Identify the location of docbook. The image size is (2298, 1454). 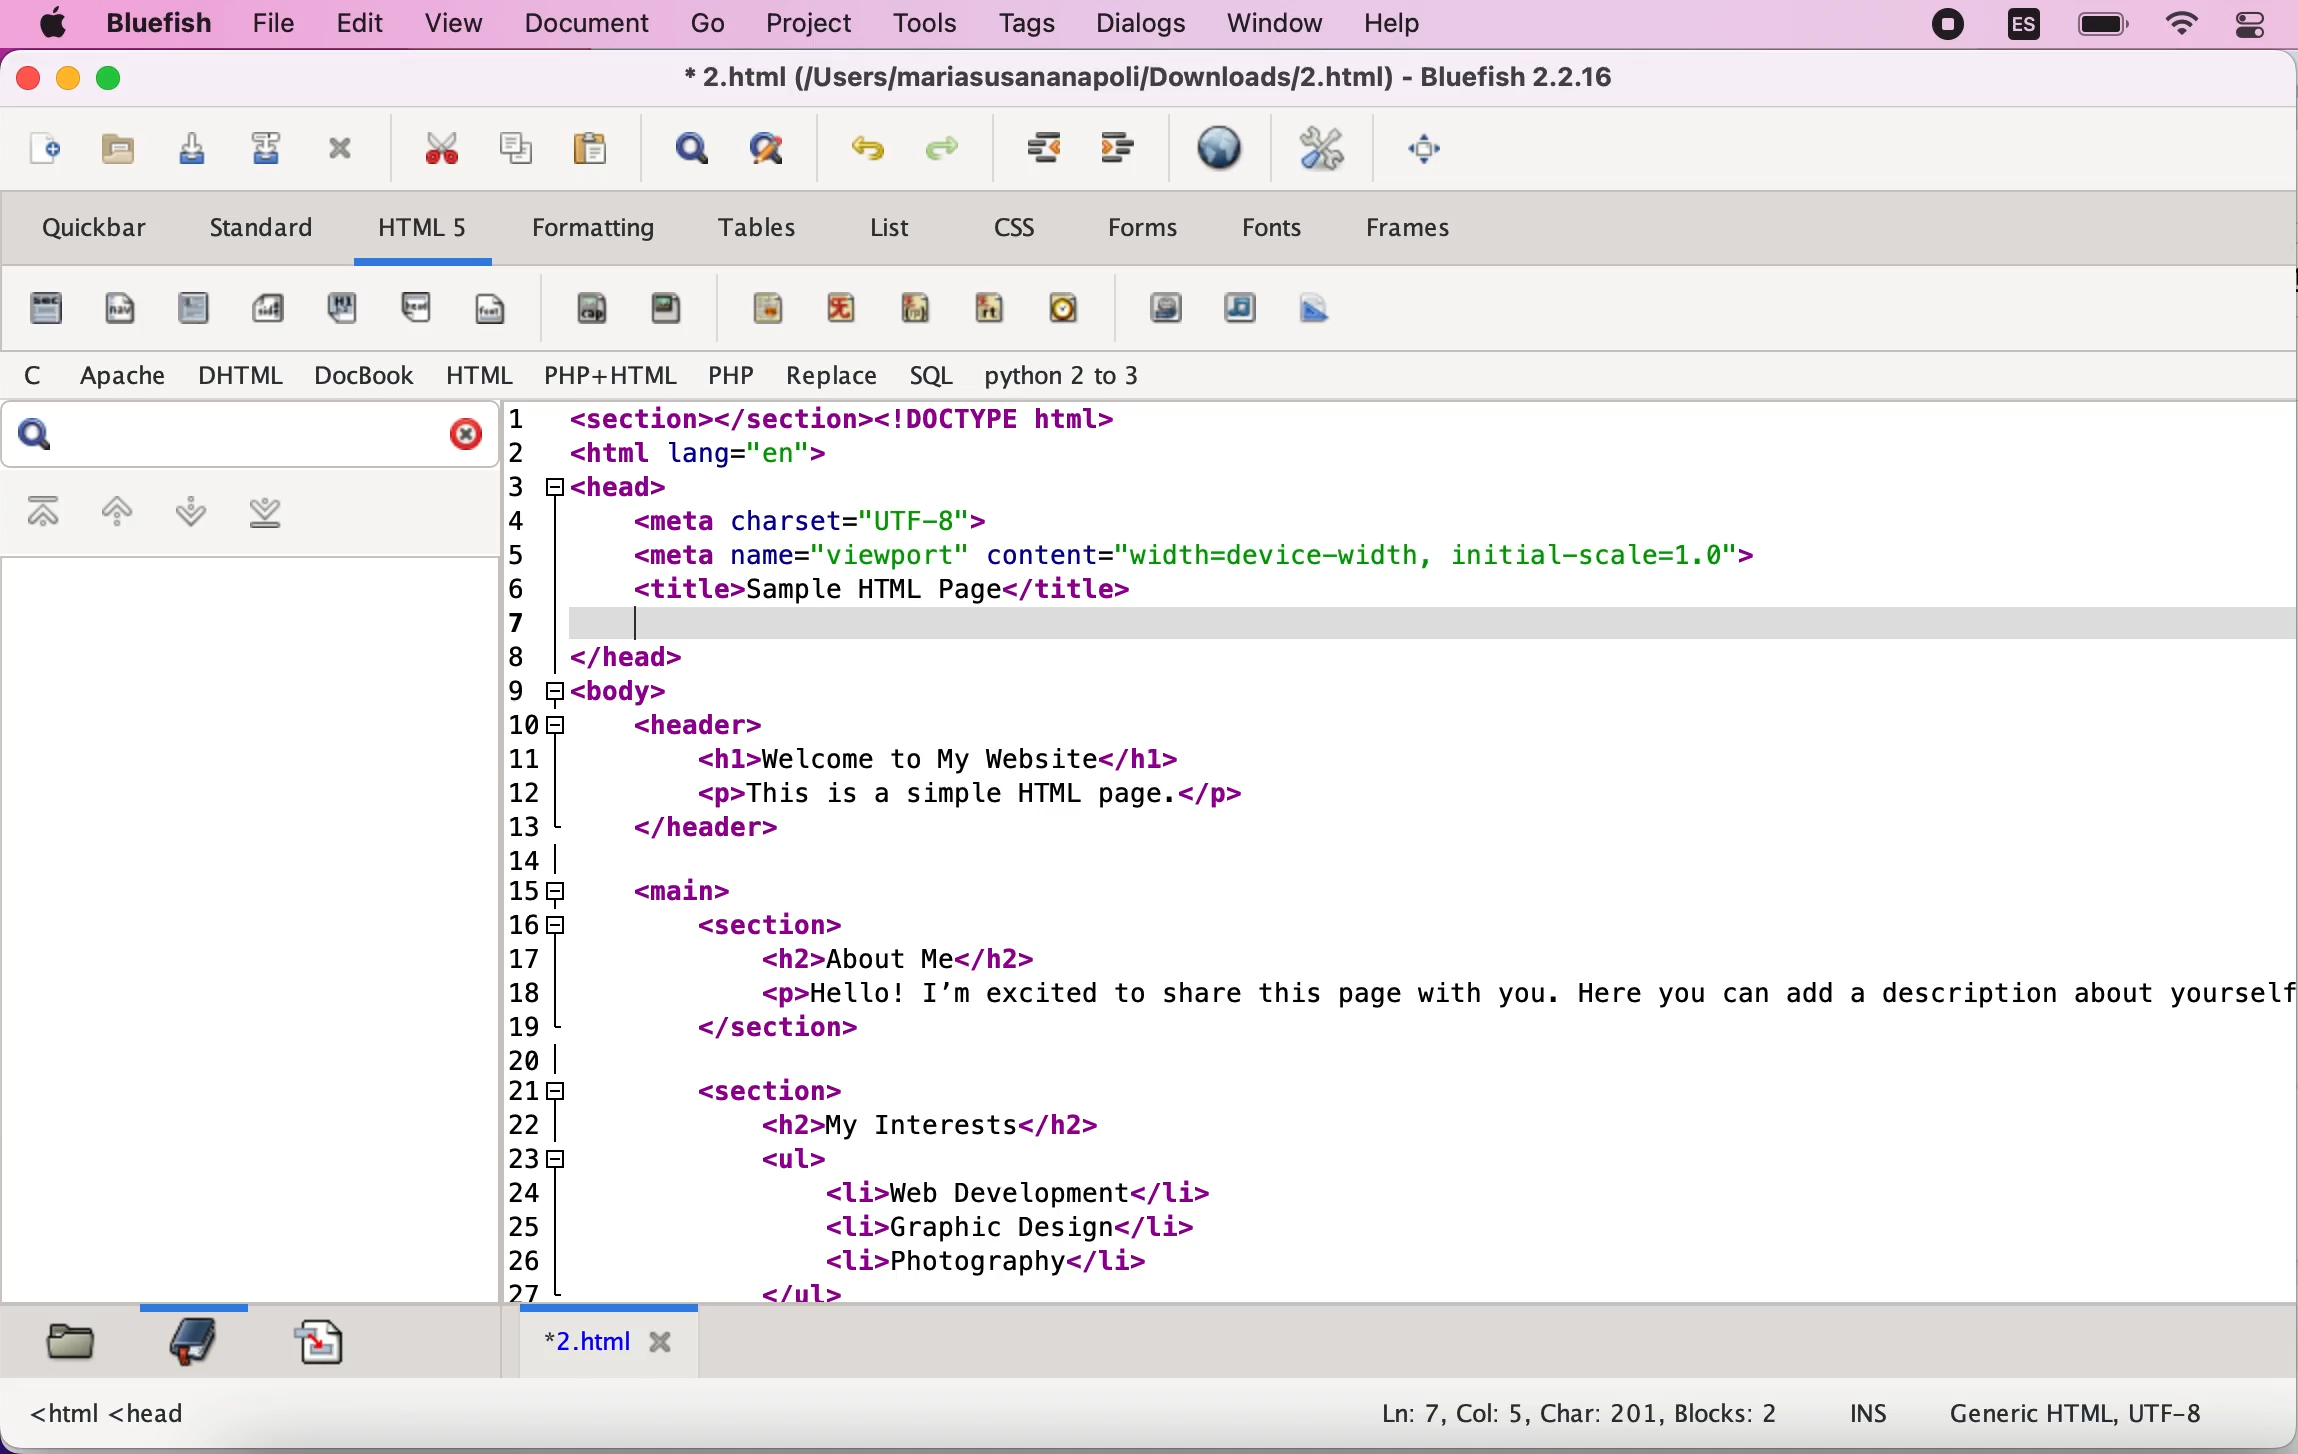
(362, 379).